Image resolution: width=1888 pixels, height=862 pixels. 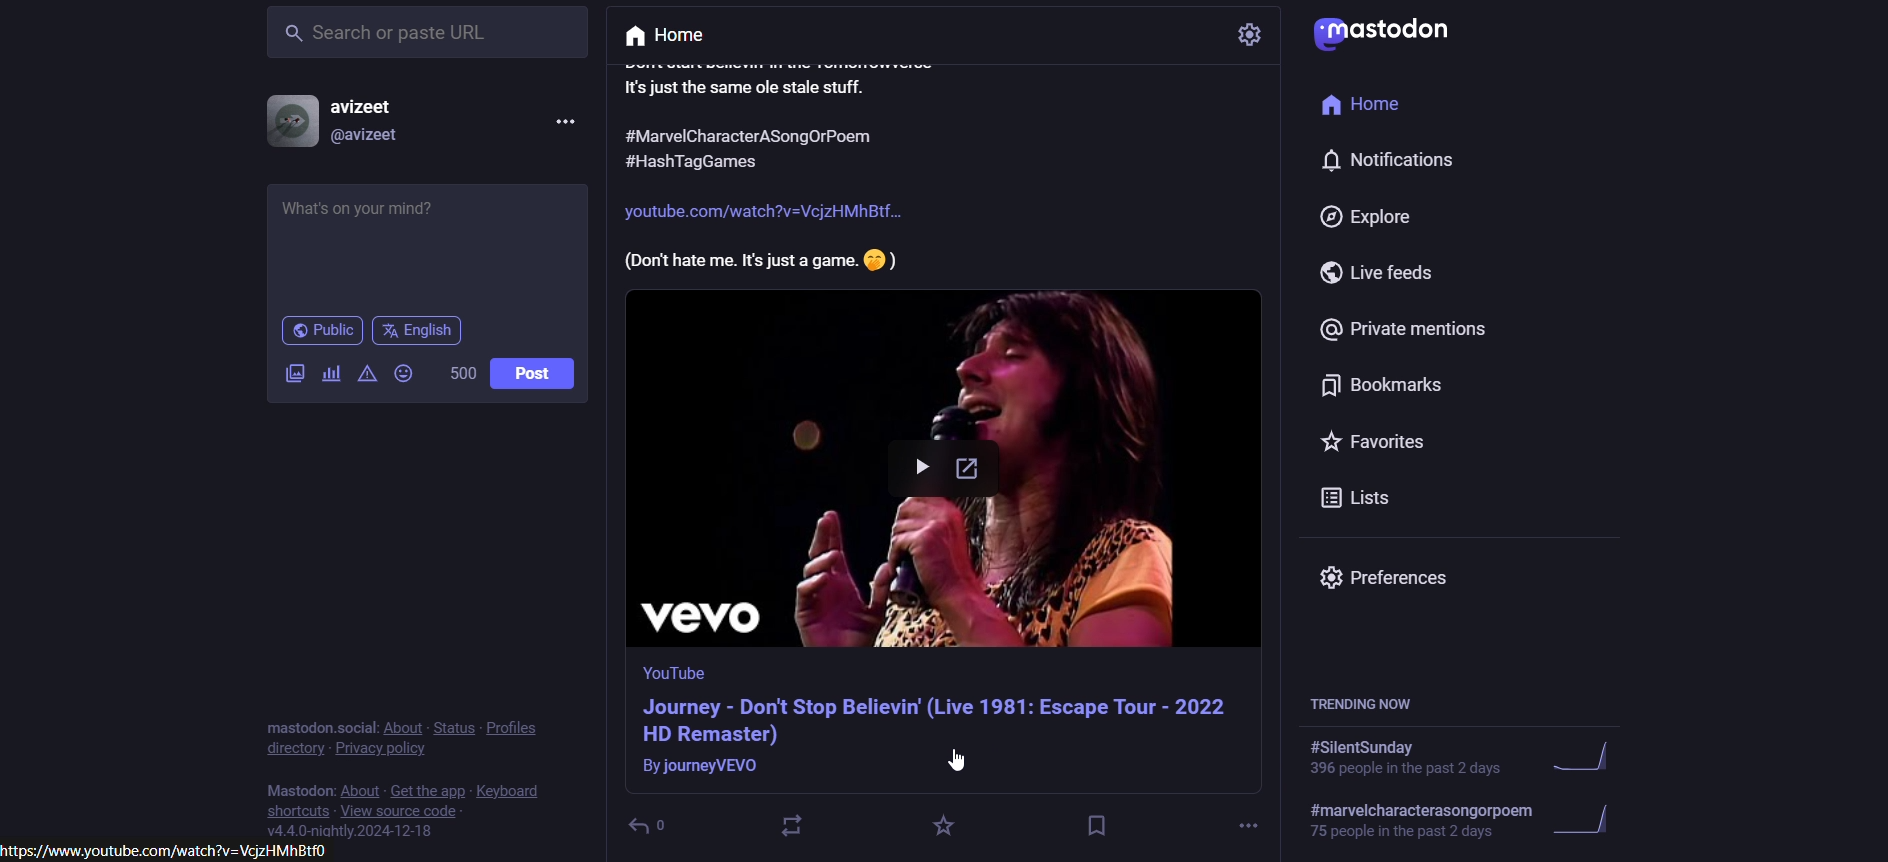 I want to click on public post, so click(x=320, y=332).